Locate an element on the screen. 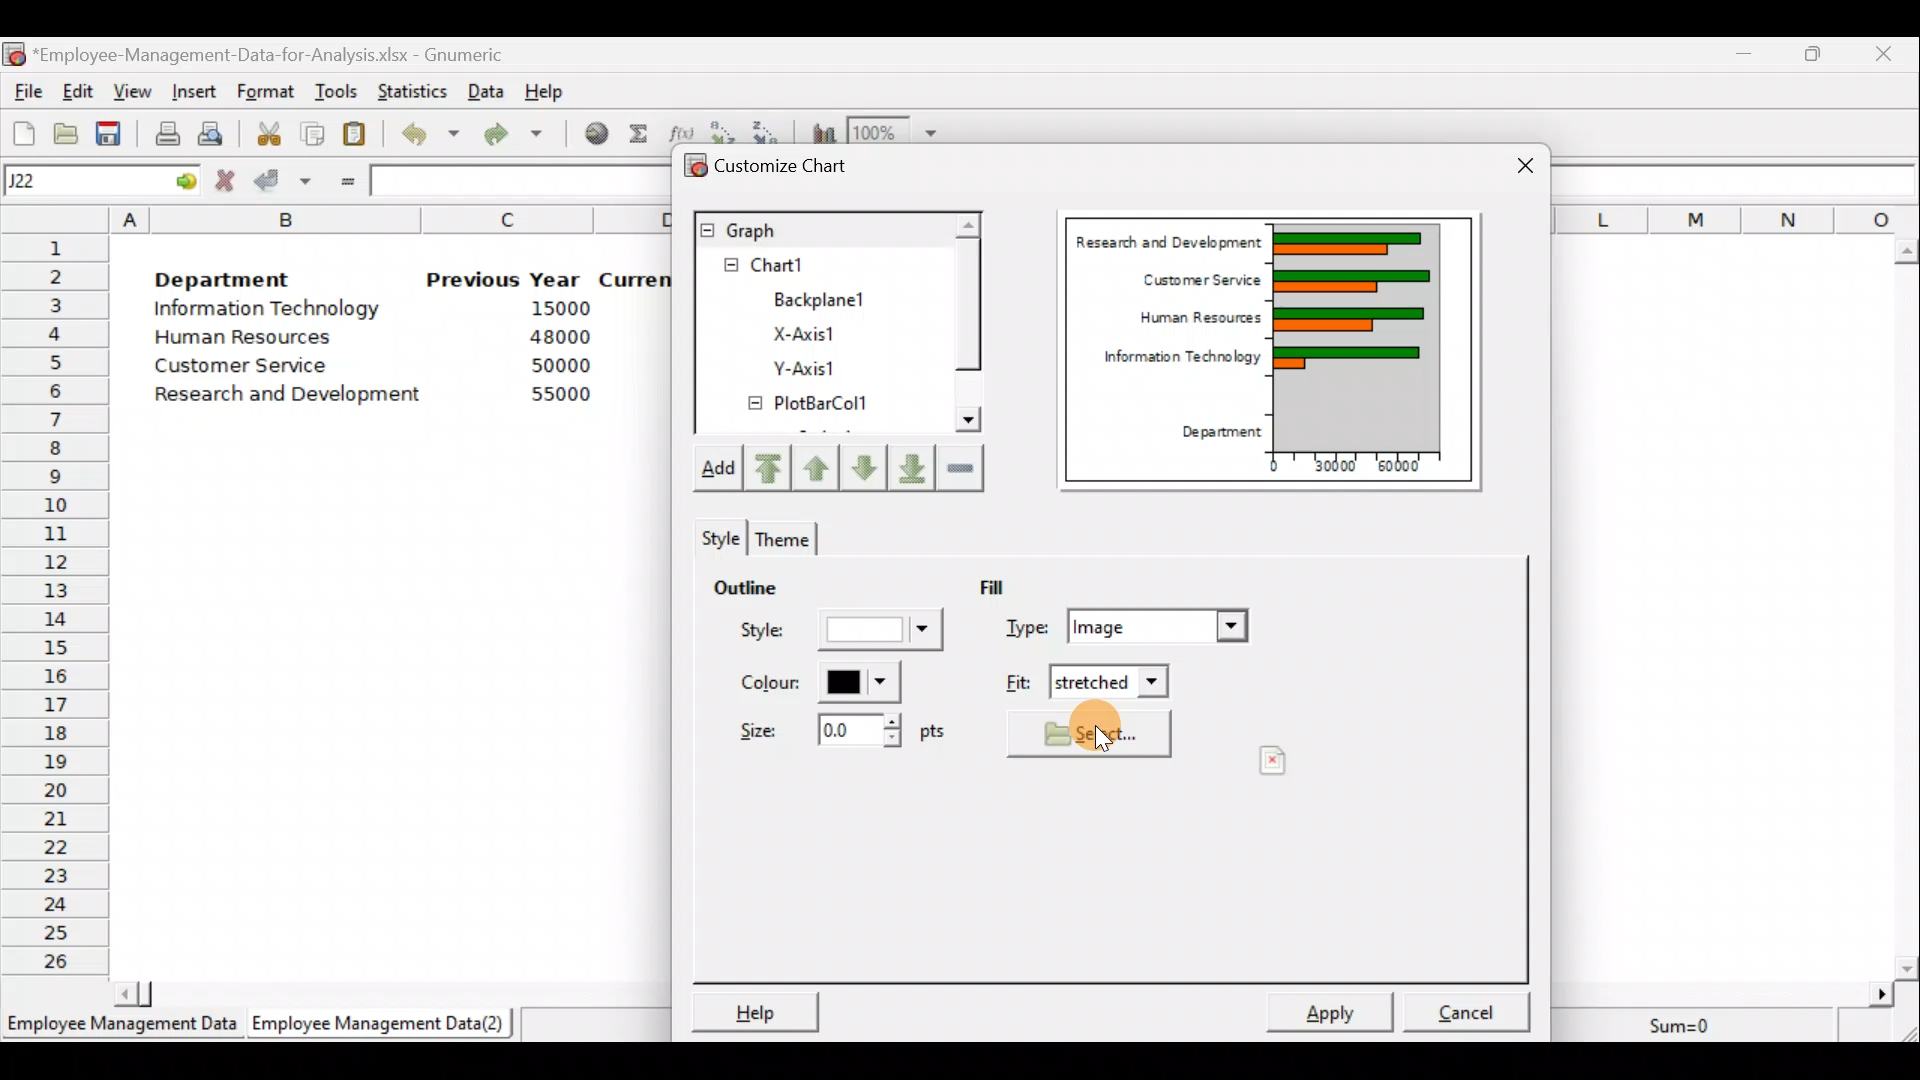  Accept change is located at coordinates (282, 183).